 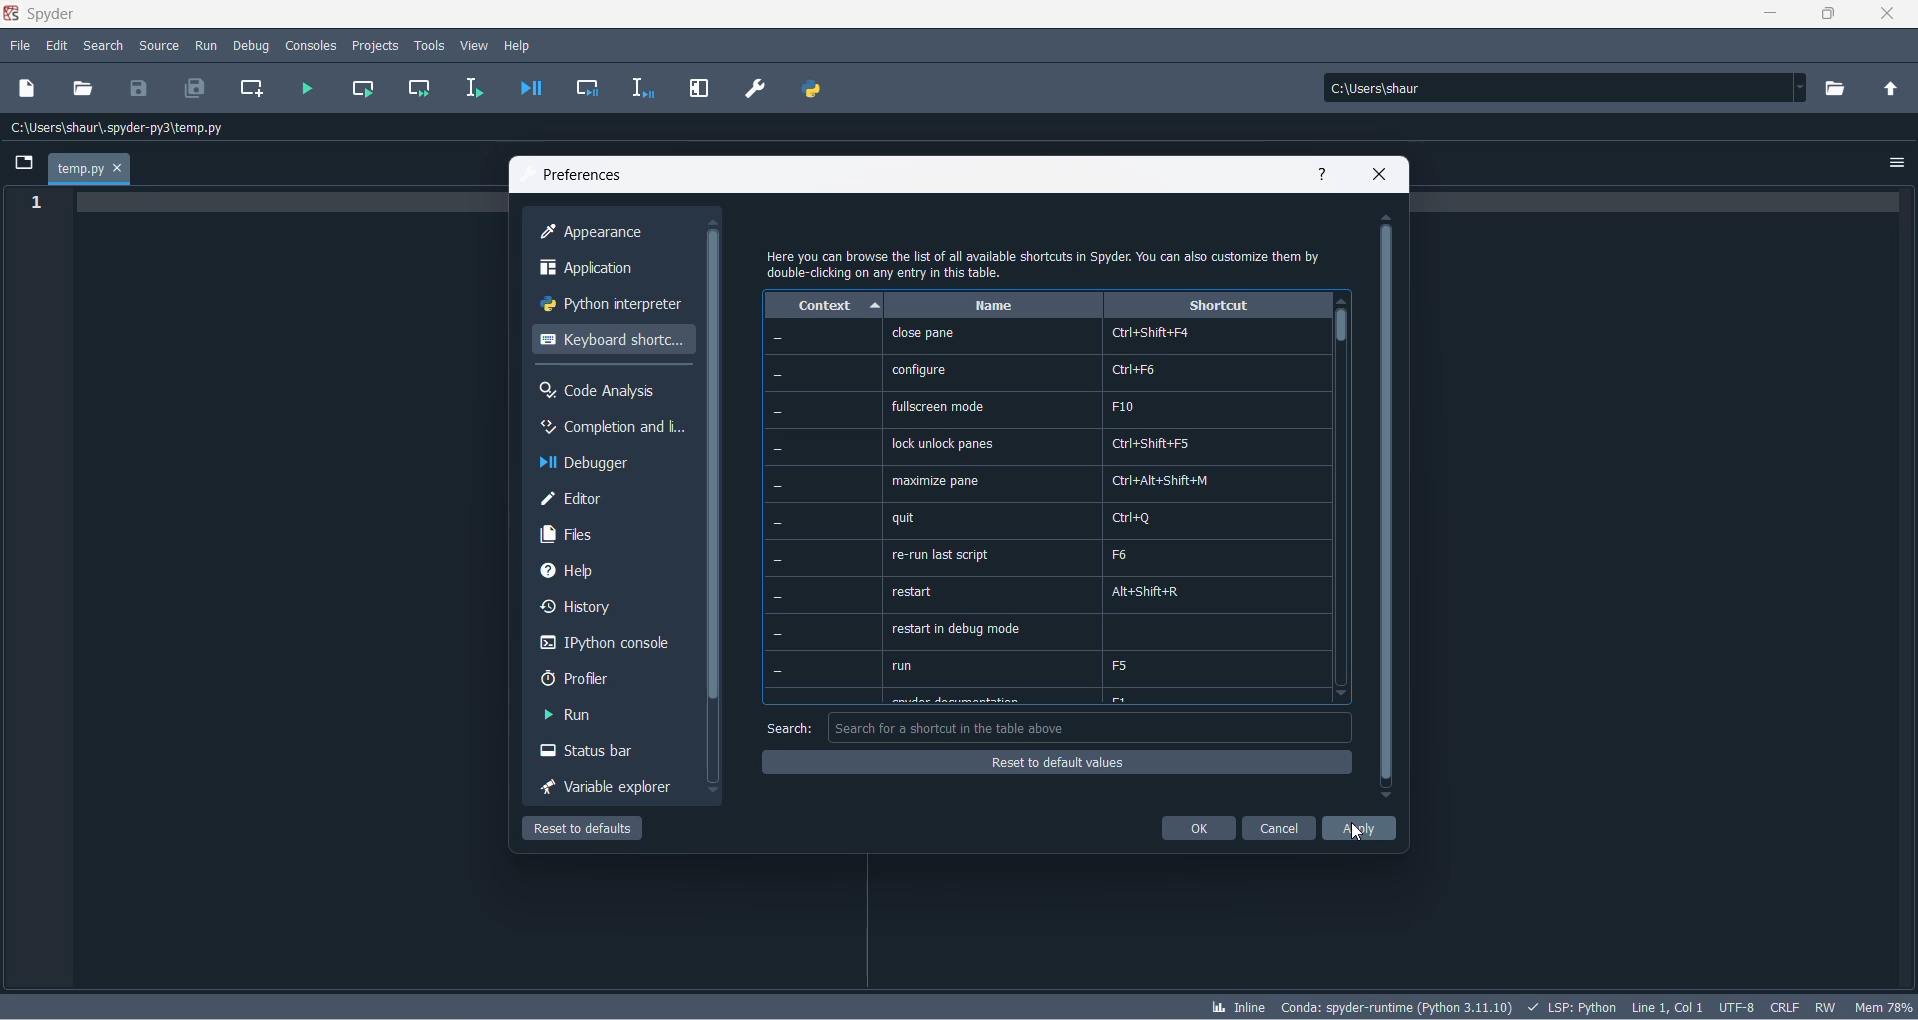 What do you see at coordinates (604, 610) in the screenshot?
I see `history` at bounding box center [604, 610].